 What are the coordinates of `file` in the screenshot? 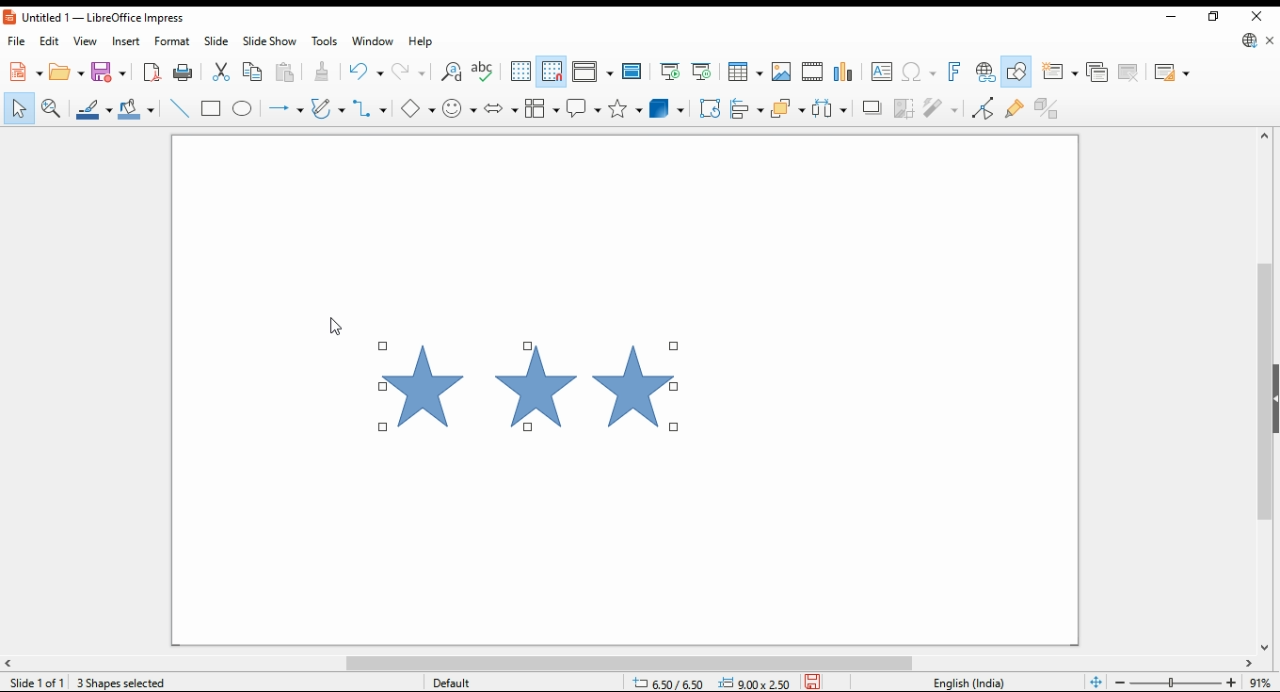 It's located at (17, 40).